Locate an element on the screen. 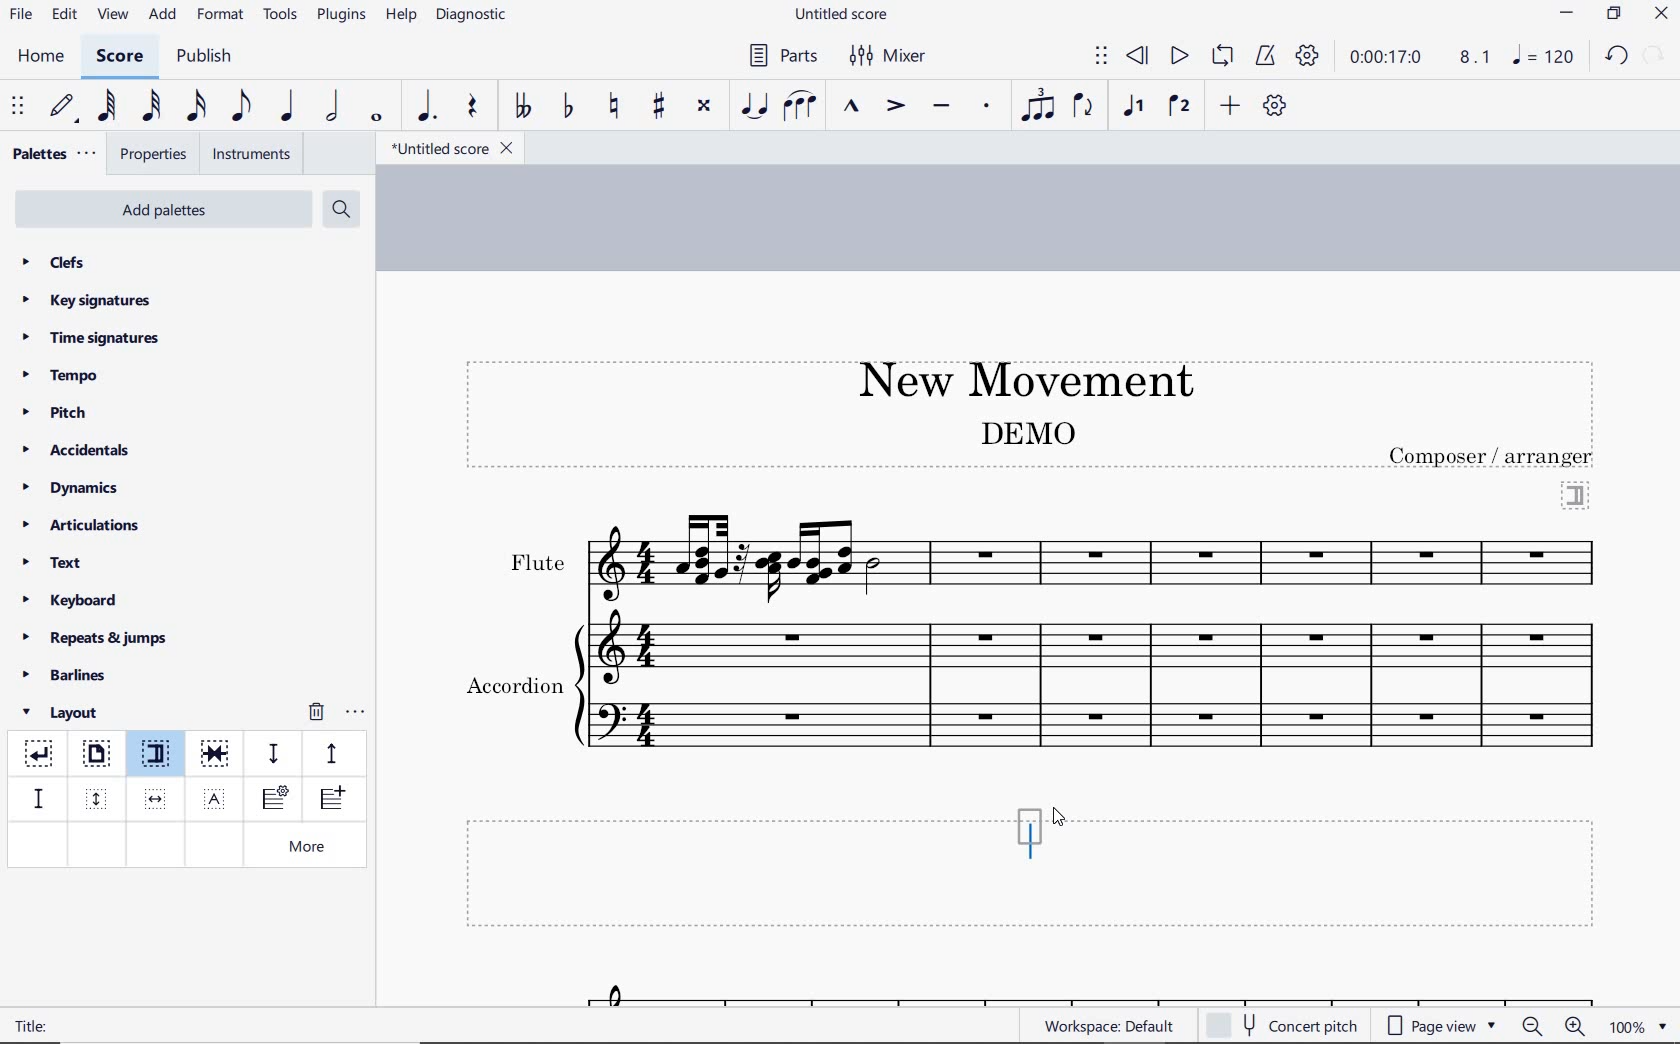 The height and width of the screenshot is (1044, 1680). Instrument: Accordion is located at coordinates (1097, 702).